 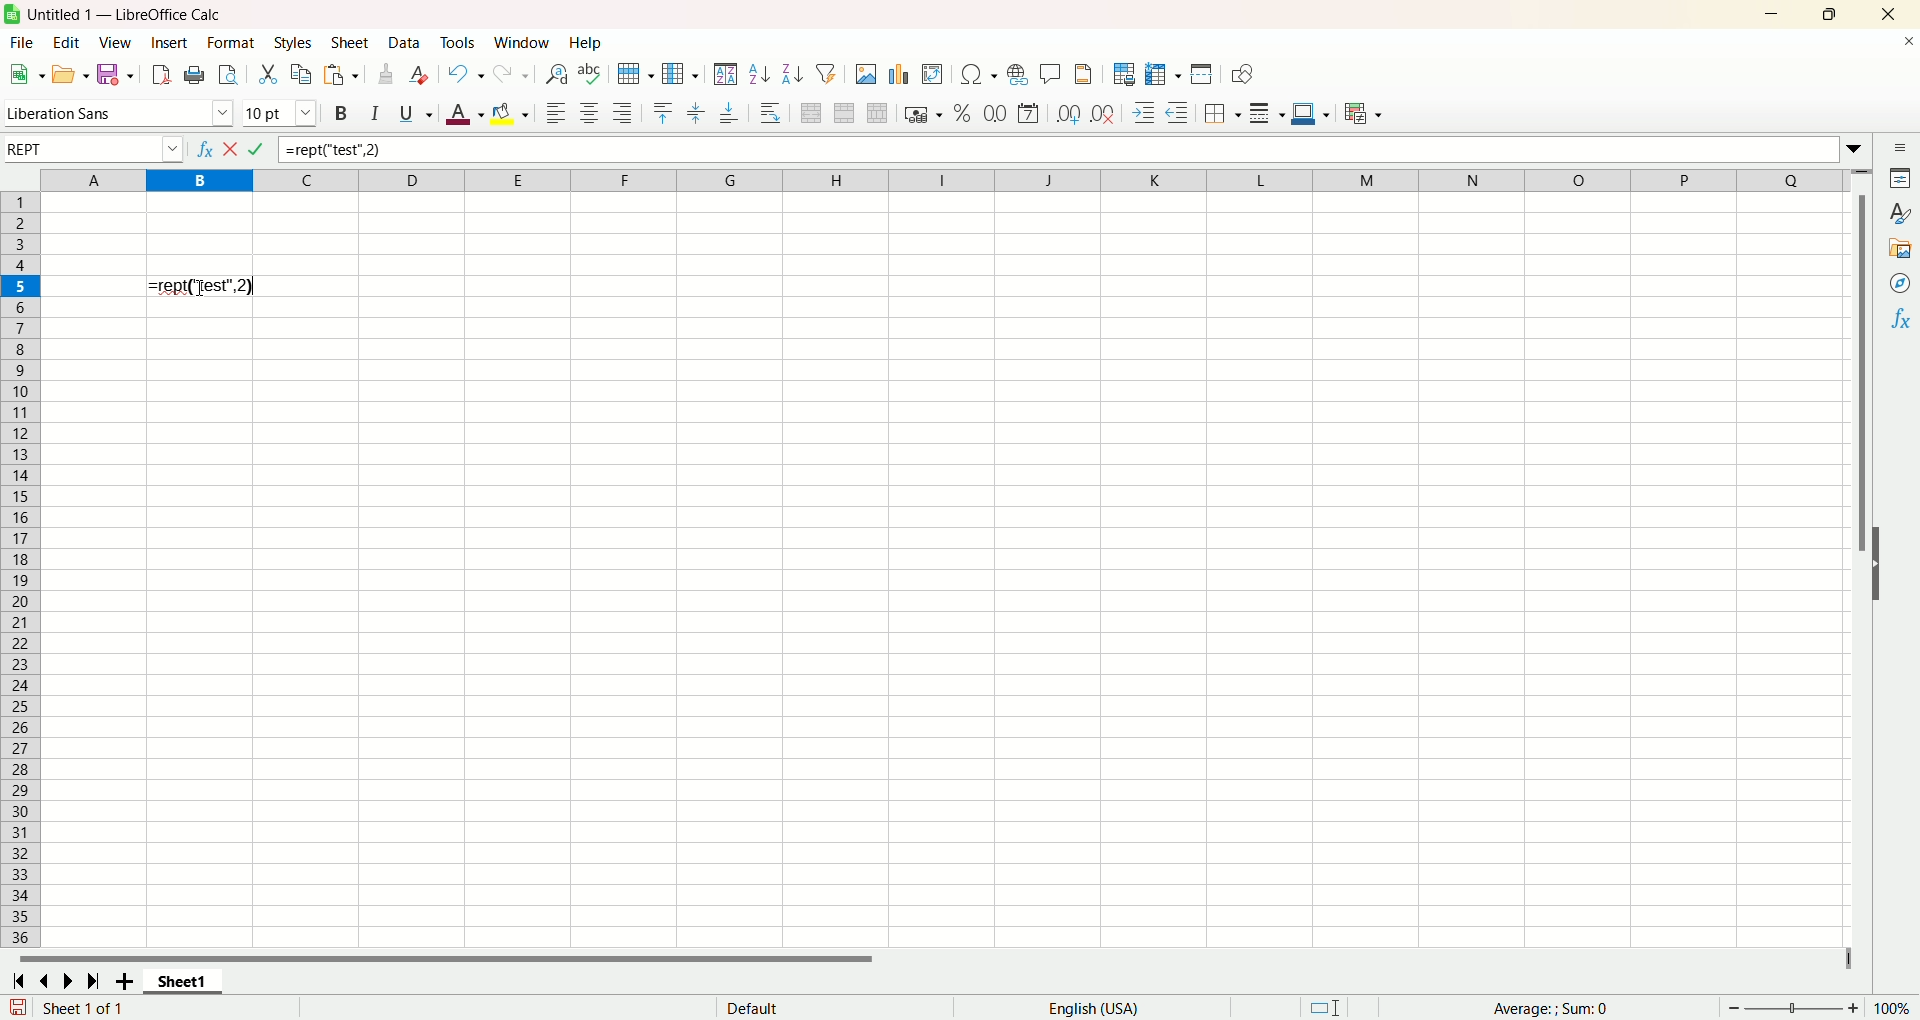 I want to click on undo, so click(x=463, y=74).